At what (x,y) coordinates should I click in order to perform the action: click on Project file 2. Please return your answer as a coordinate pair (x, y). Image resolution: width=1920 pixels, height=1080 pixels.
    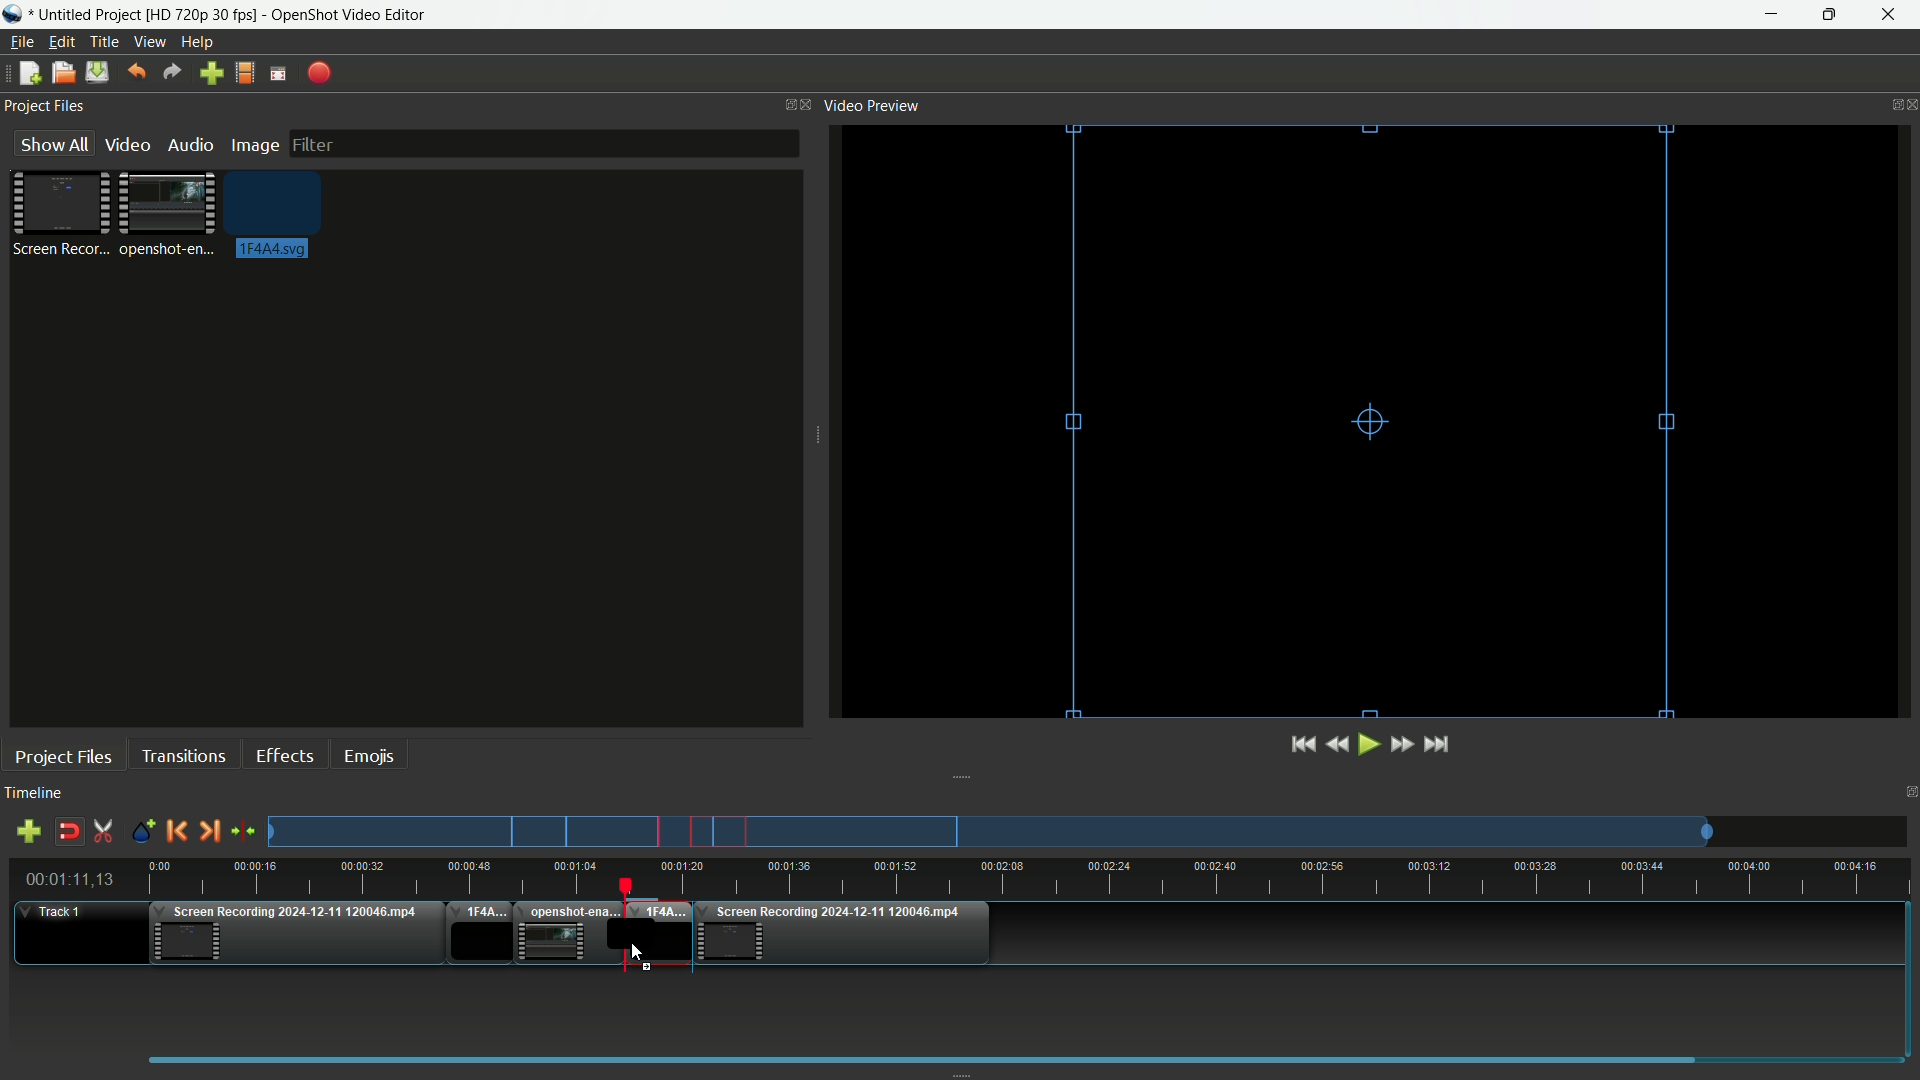
    Looking at the image, I should click on (164, 212).